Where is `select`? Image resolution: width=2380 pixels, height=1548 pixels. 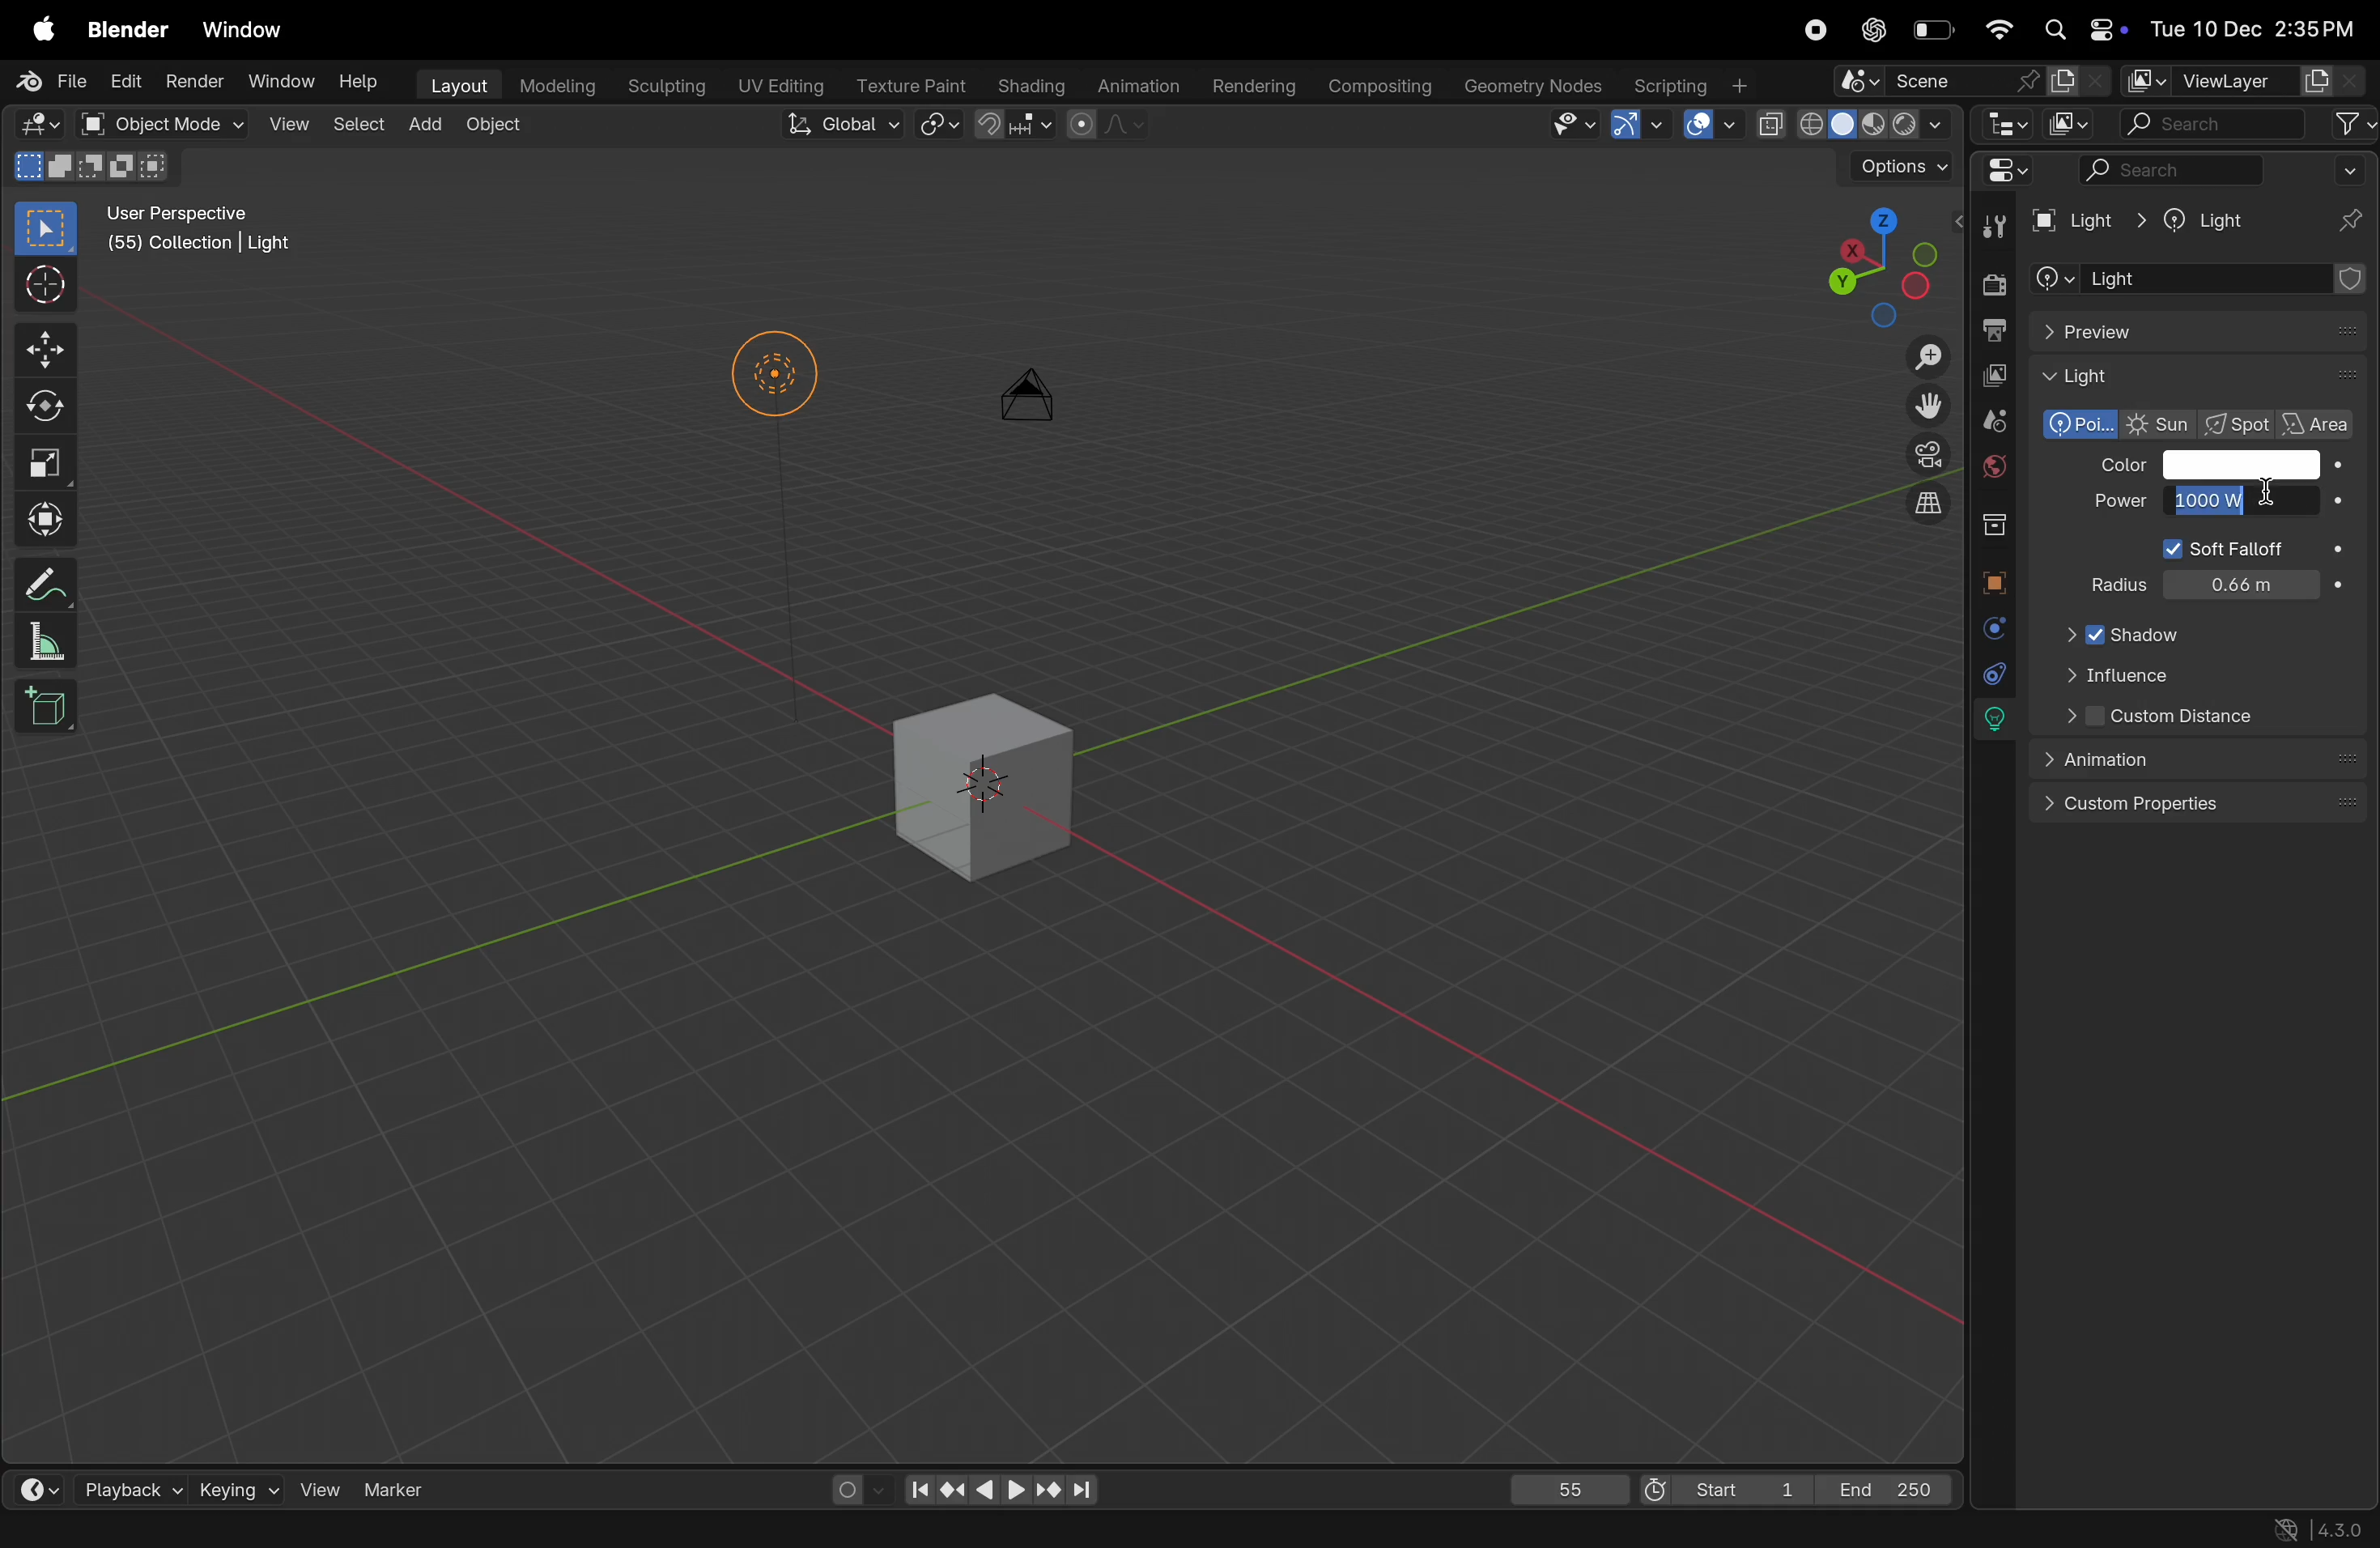
select is located at coordinates (47, 230).